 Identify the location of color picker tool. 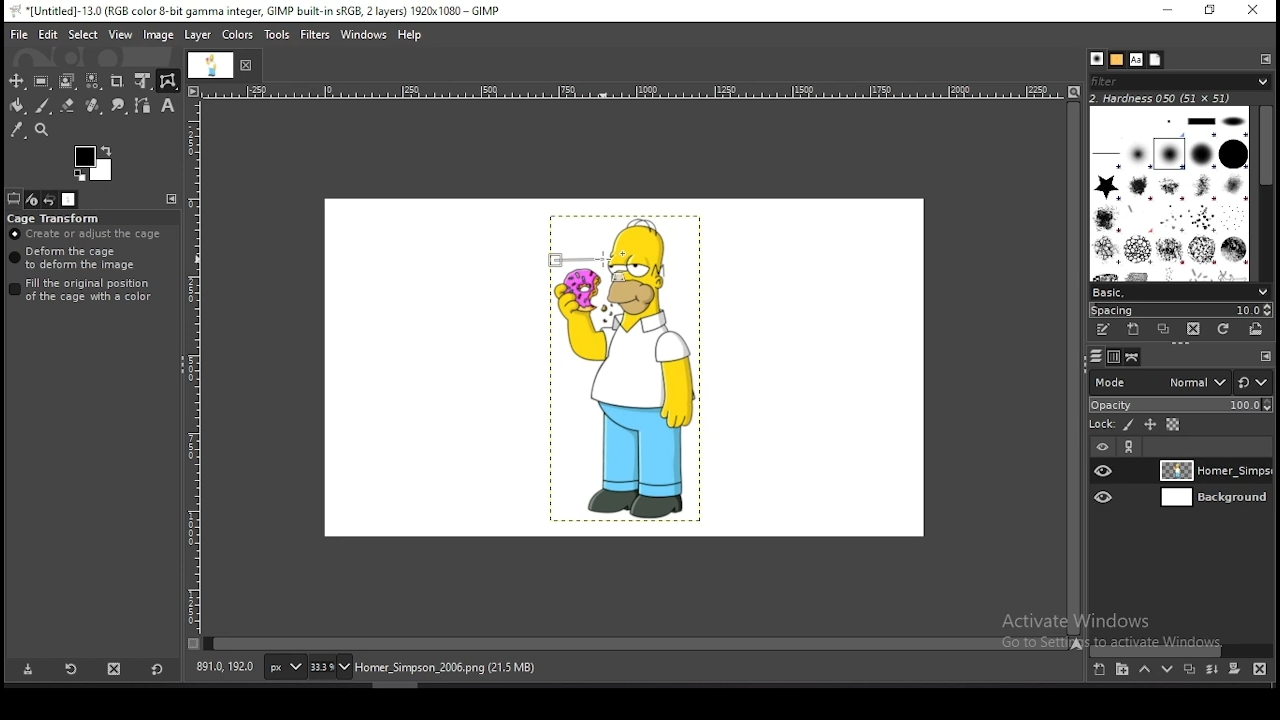
(17, 129).